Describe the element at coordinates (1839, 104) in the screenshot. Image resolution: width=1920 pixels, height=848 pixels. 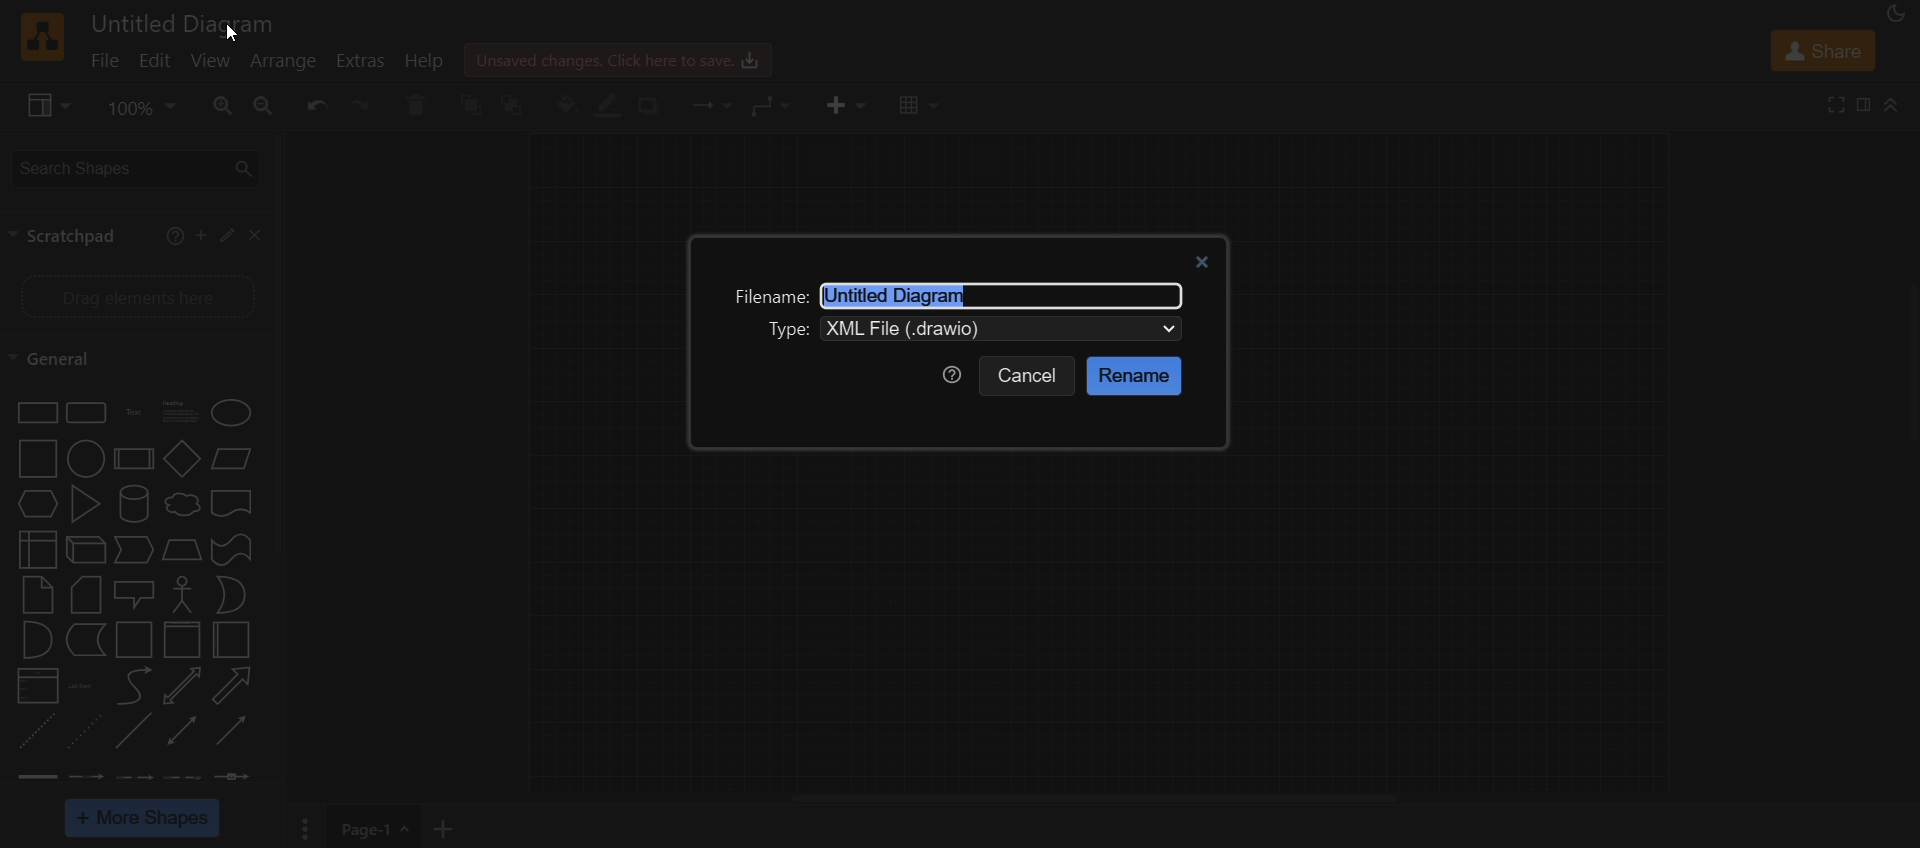
I see `full screen` at that location.